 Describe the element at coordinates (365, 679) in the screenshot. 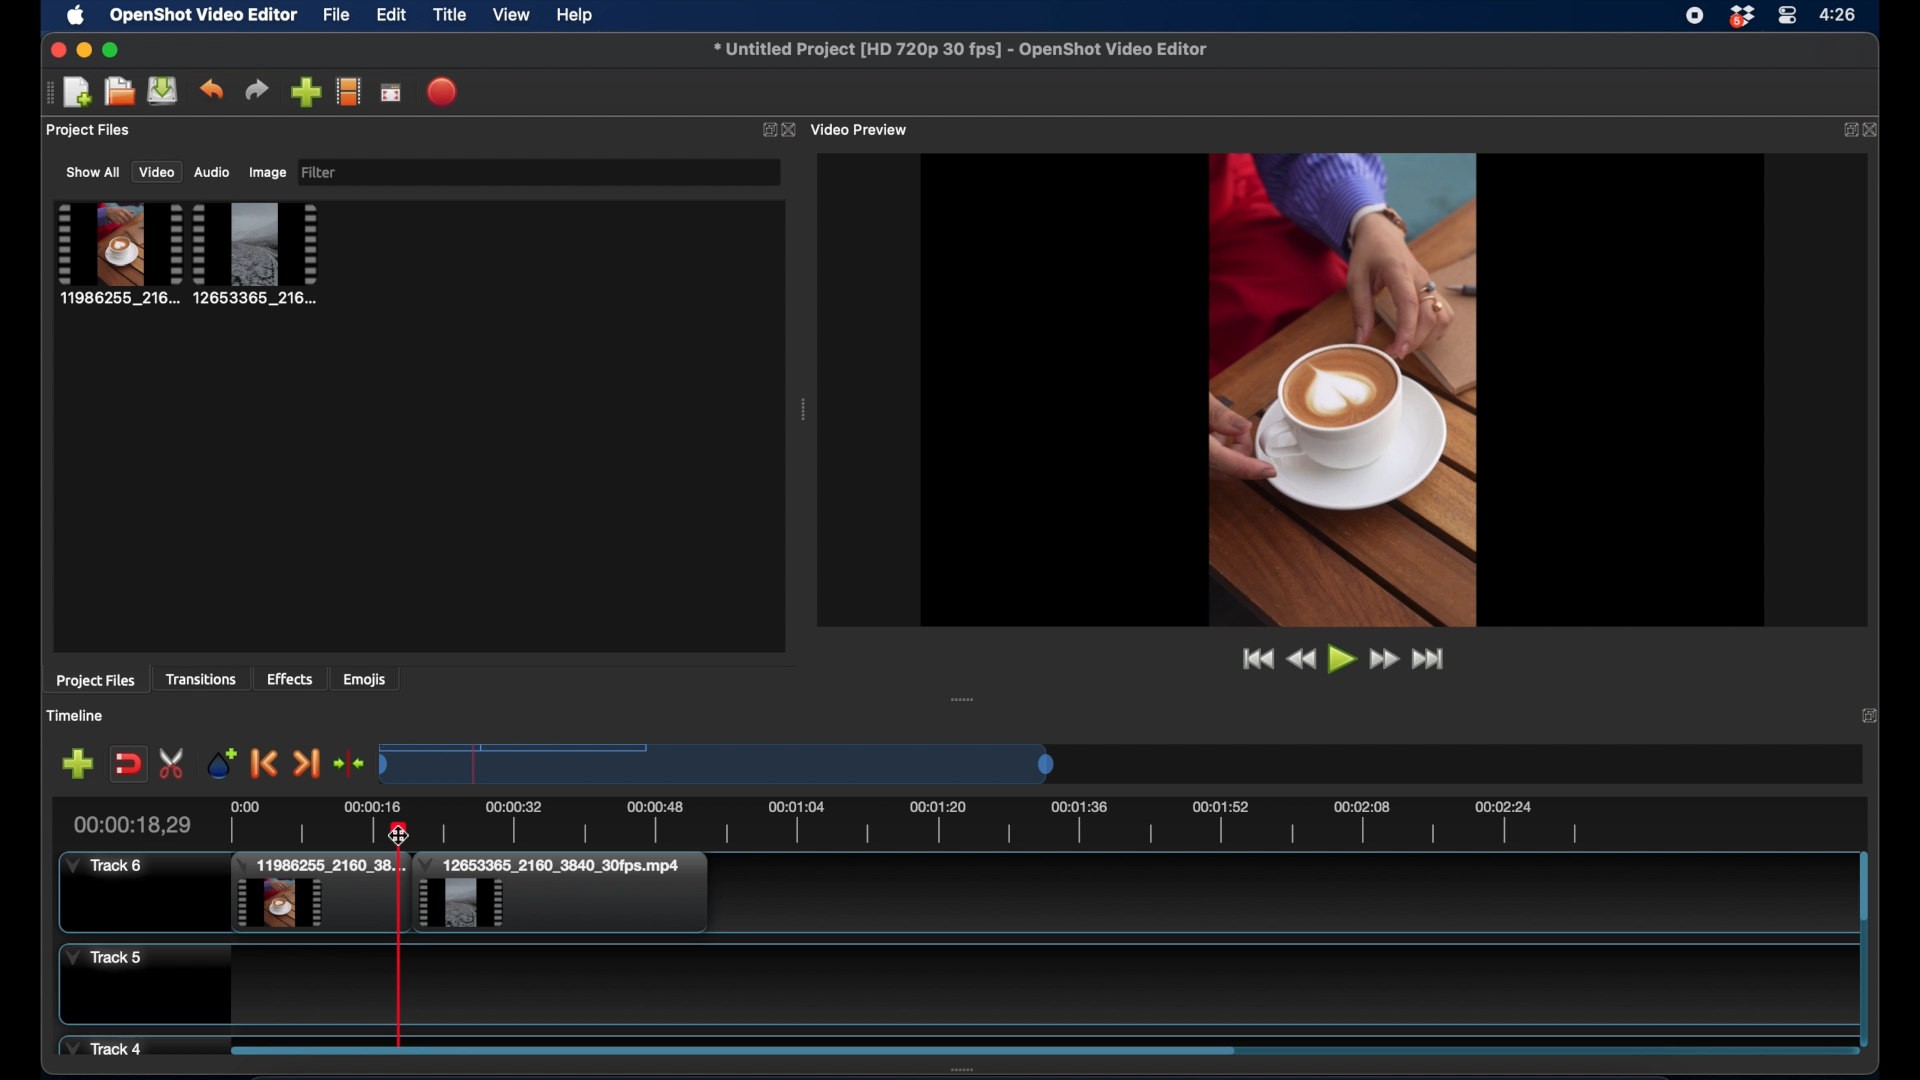

I see `emojis` at that location.